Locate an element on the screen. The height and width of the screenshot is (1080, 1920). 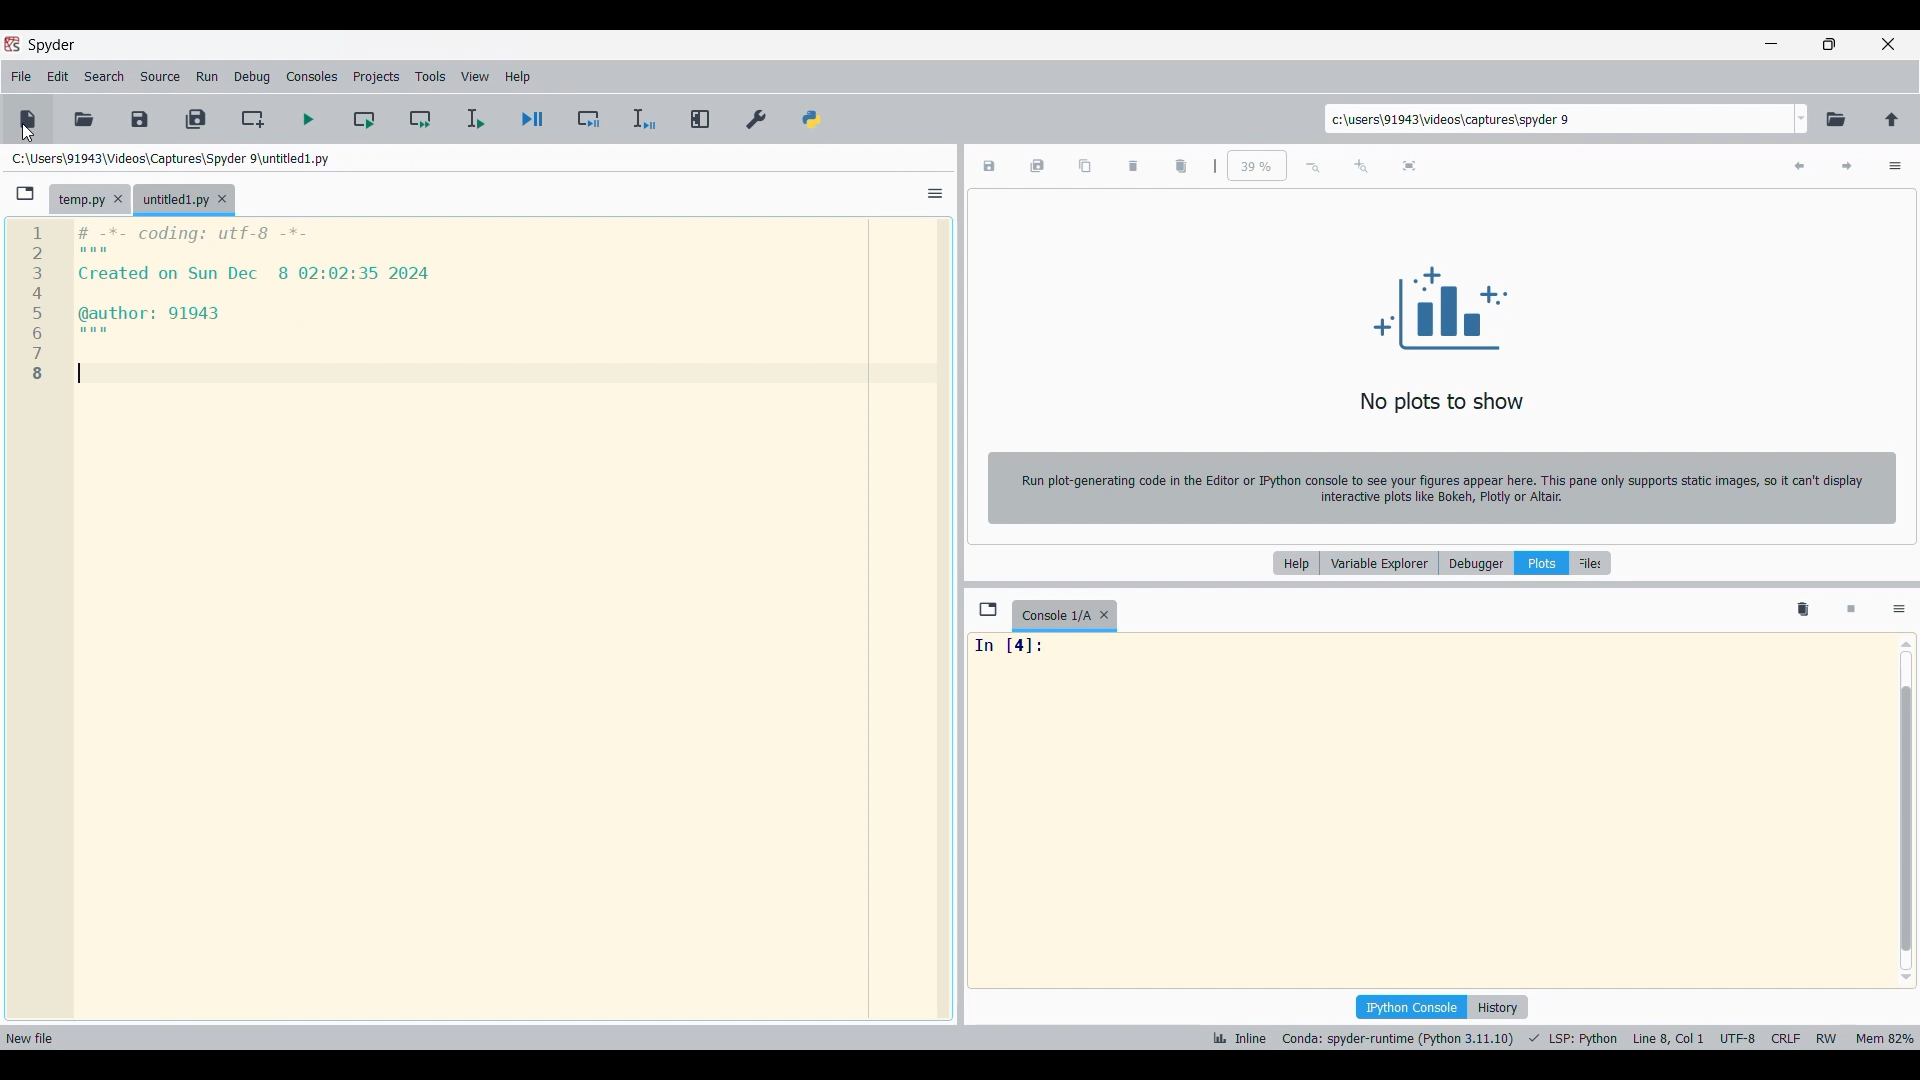
Zoom out is located at coordinates (1314, 166).